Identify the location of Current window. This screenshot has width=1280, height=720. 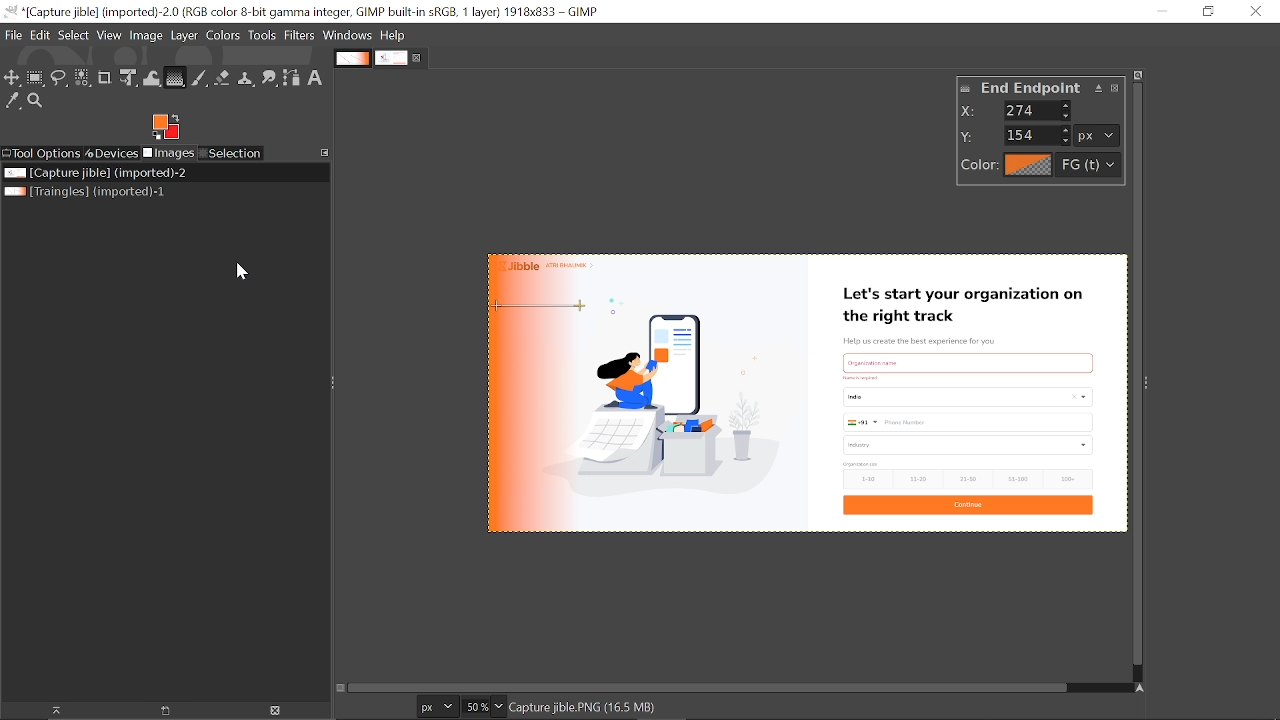
(302, 11).